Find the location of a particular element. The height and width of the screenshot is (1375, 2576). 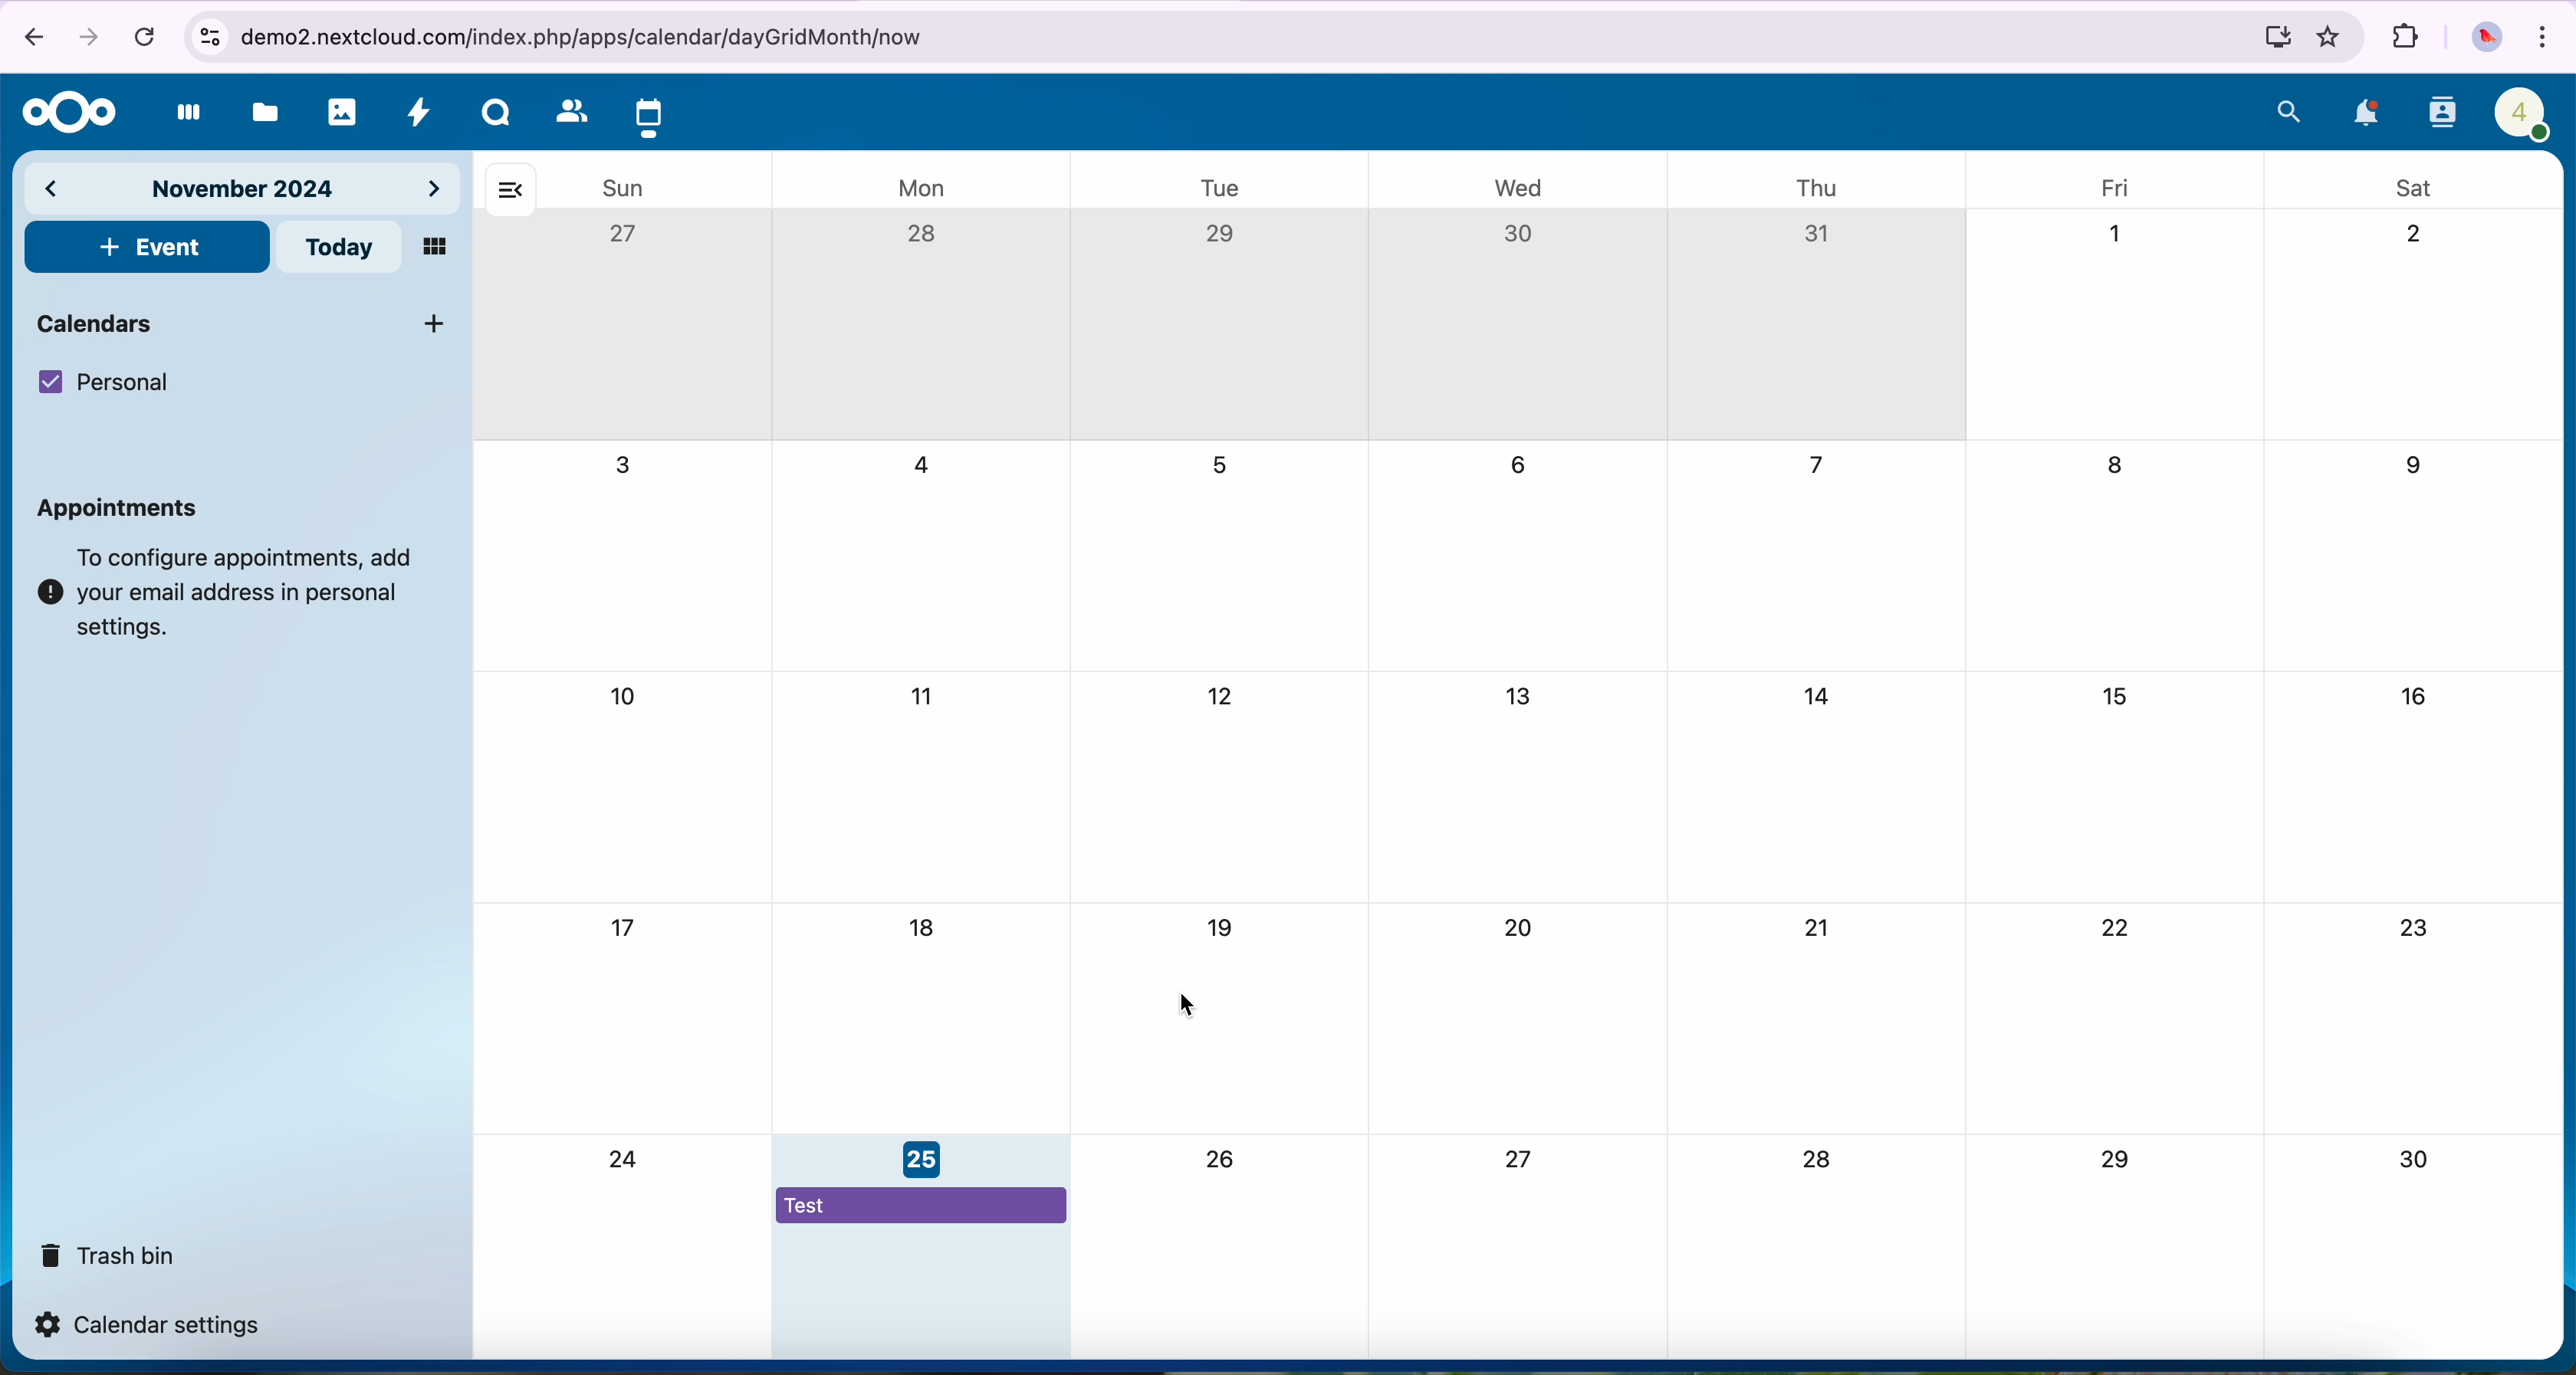

note is located at coordinates (230, 593).